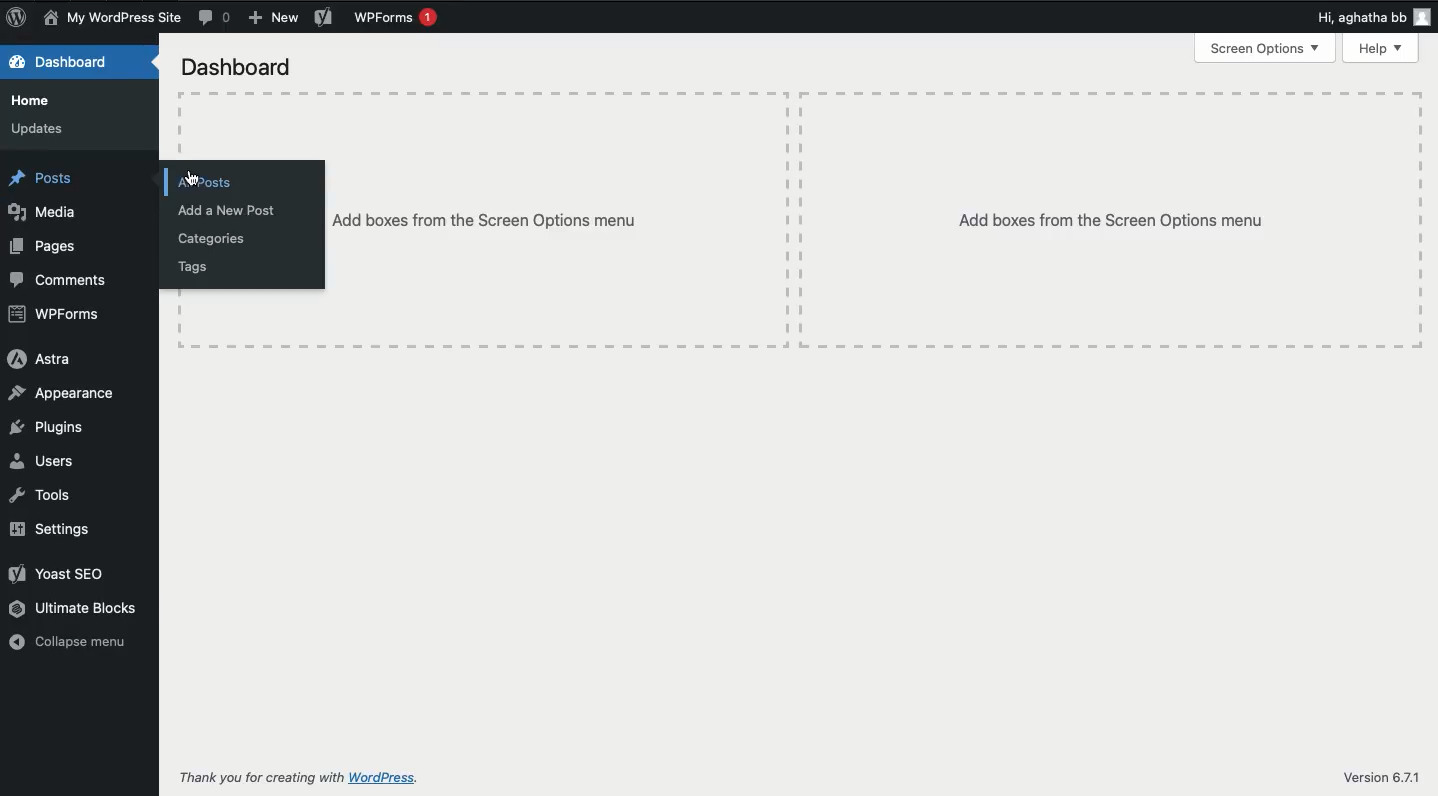 The height and width of the screenshot is (796, 1438). What do you see at coordinates (44, 458) in the screenshot?
I see `Users` at bounding box center [44, 458].